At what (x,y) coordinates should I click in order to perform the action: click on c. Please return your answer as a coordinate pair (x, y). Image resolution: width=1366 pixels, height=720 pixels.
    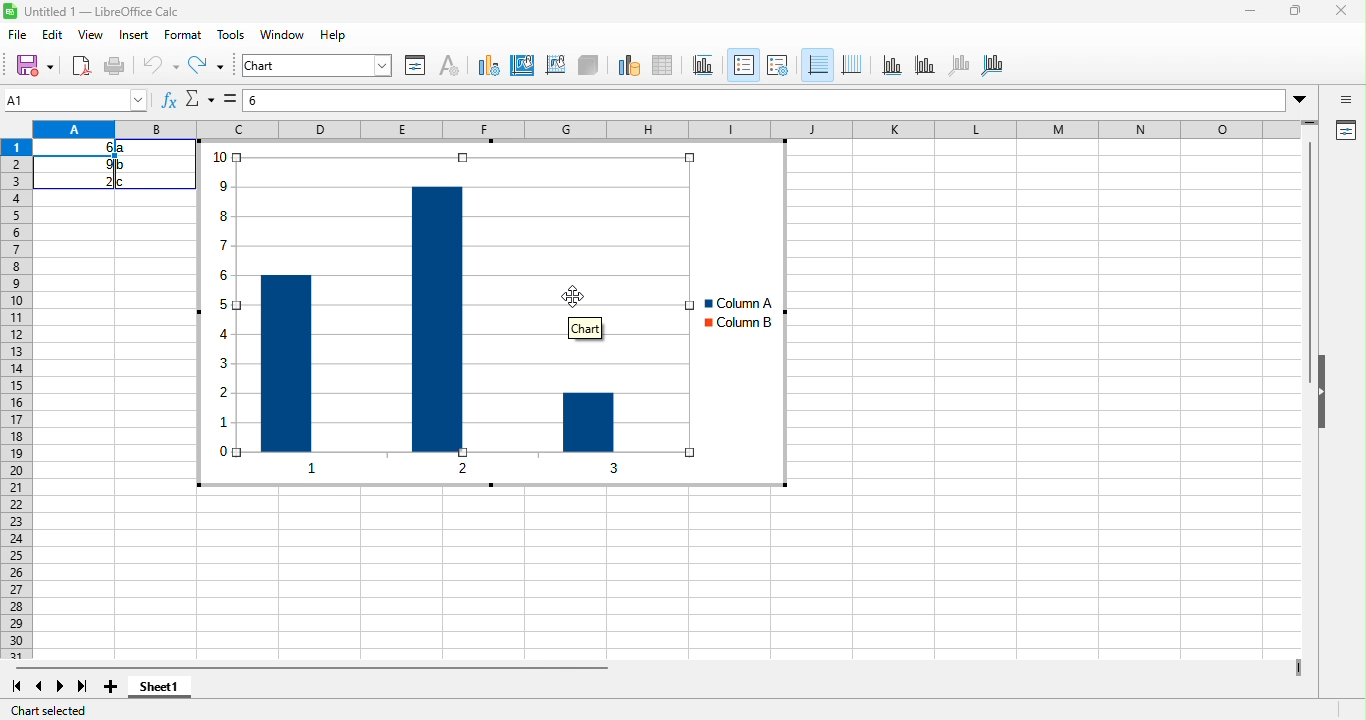
    Looking at the image, I should click on (124, 182).